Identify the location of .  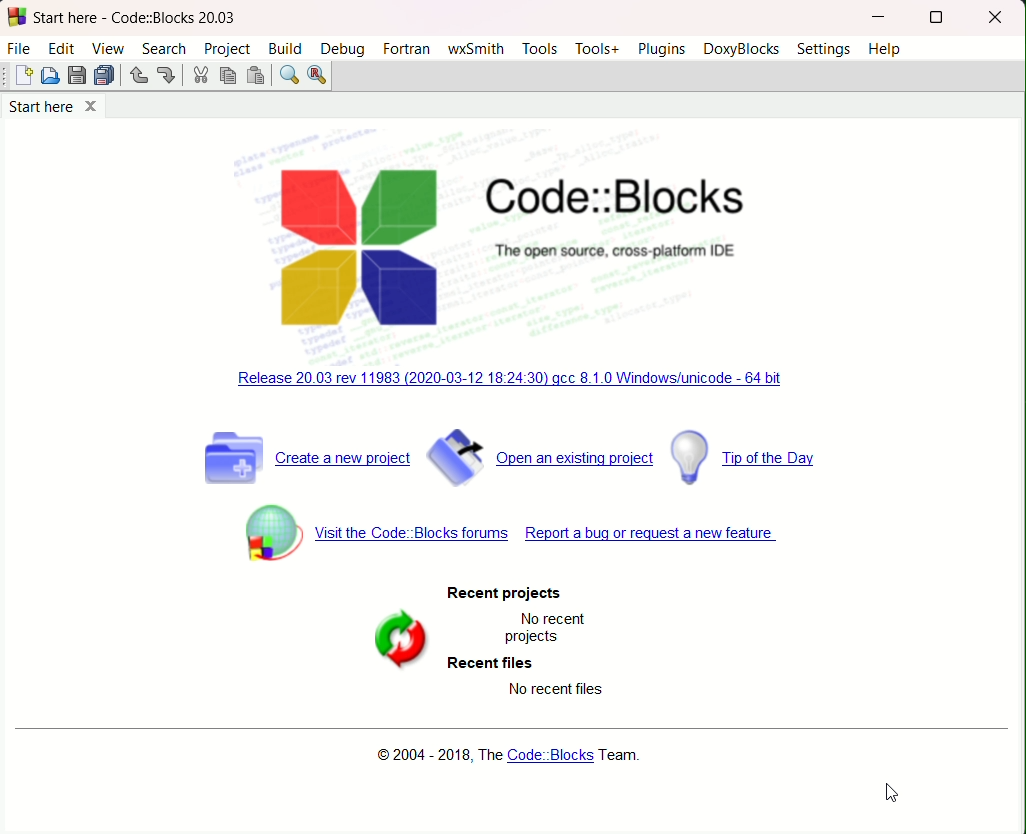
(6, 76).